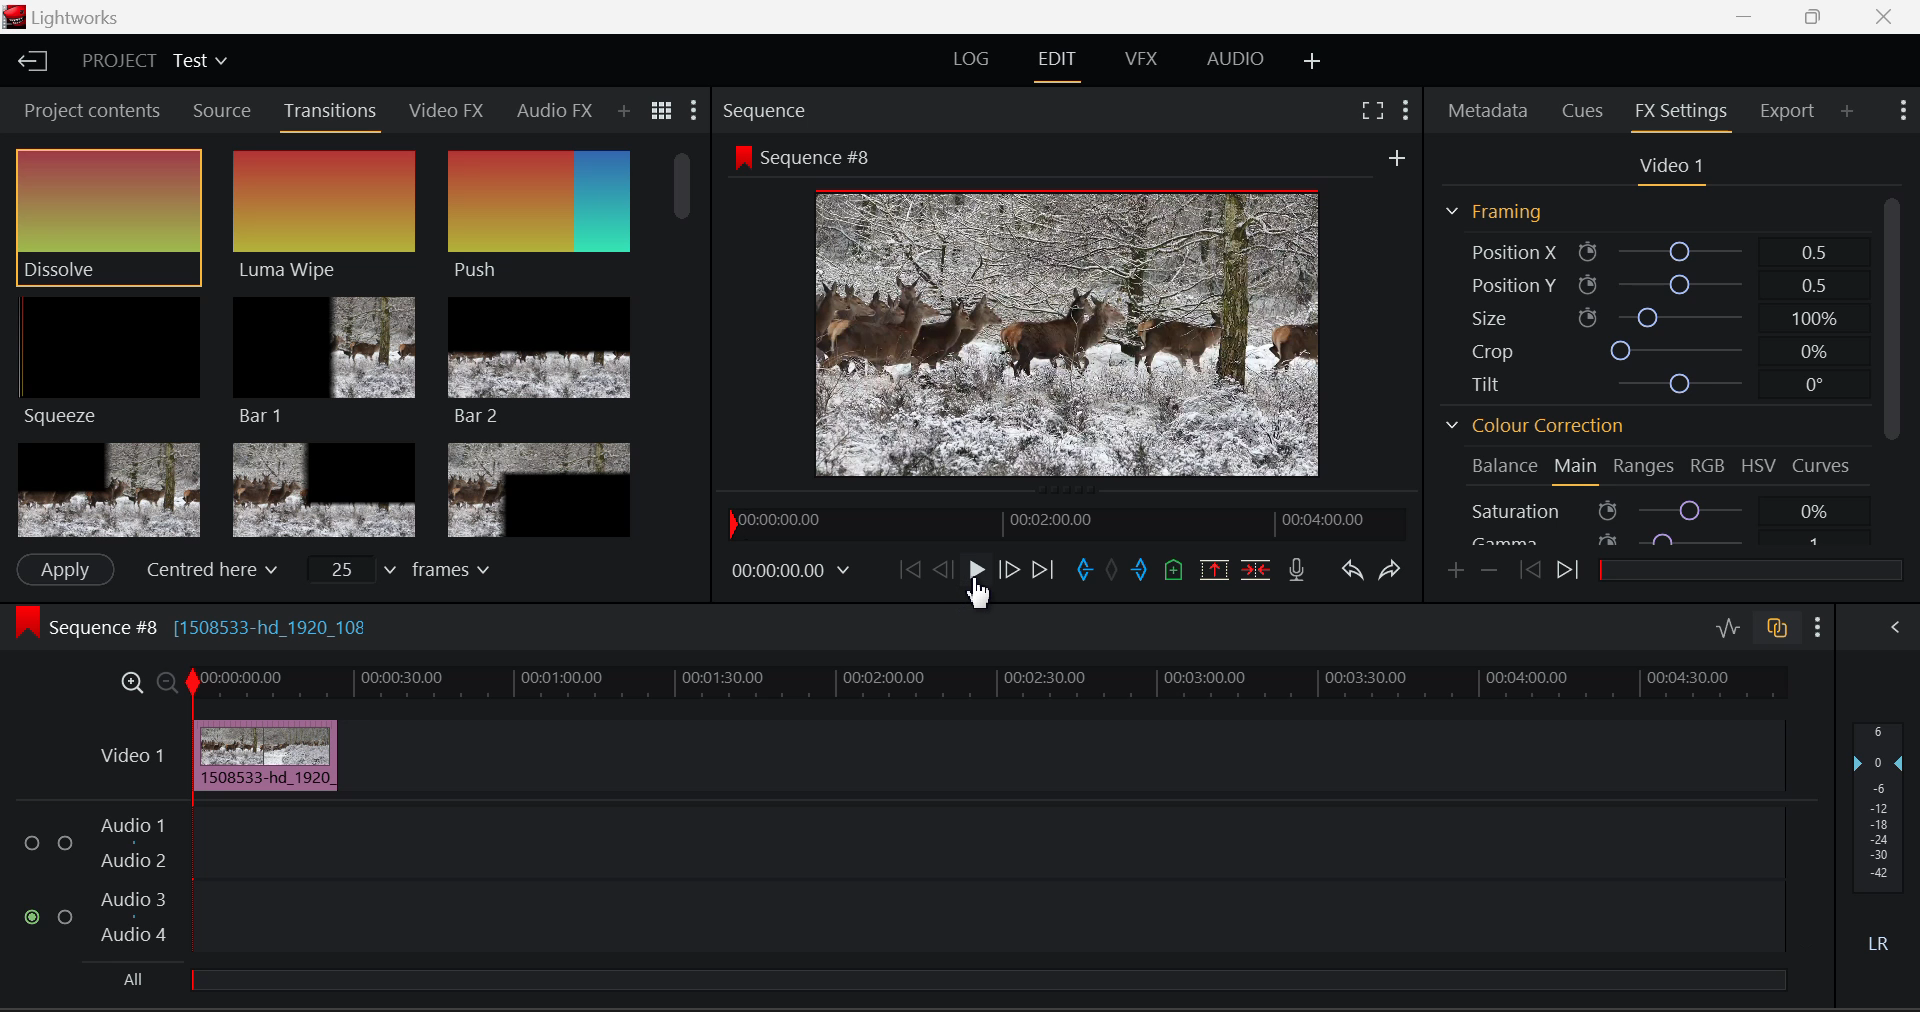 Image resolution: width=1920 pixels, height=1012 pixels. Describe the element at coordinates (64, 17) in the screenshot. I see `Window Title` at that location.